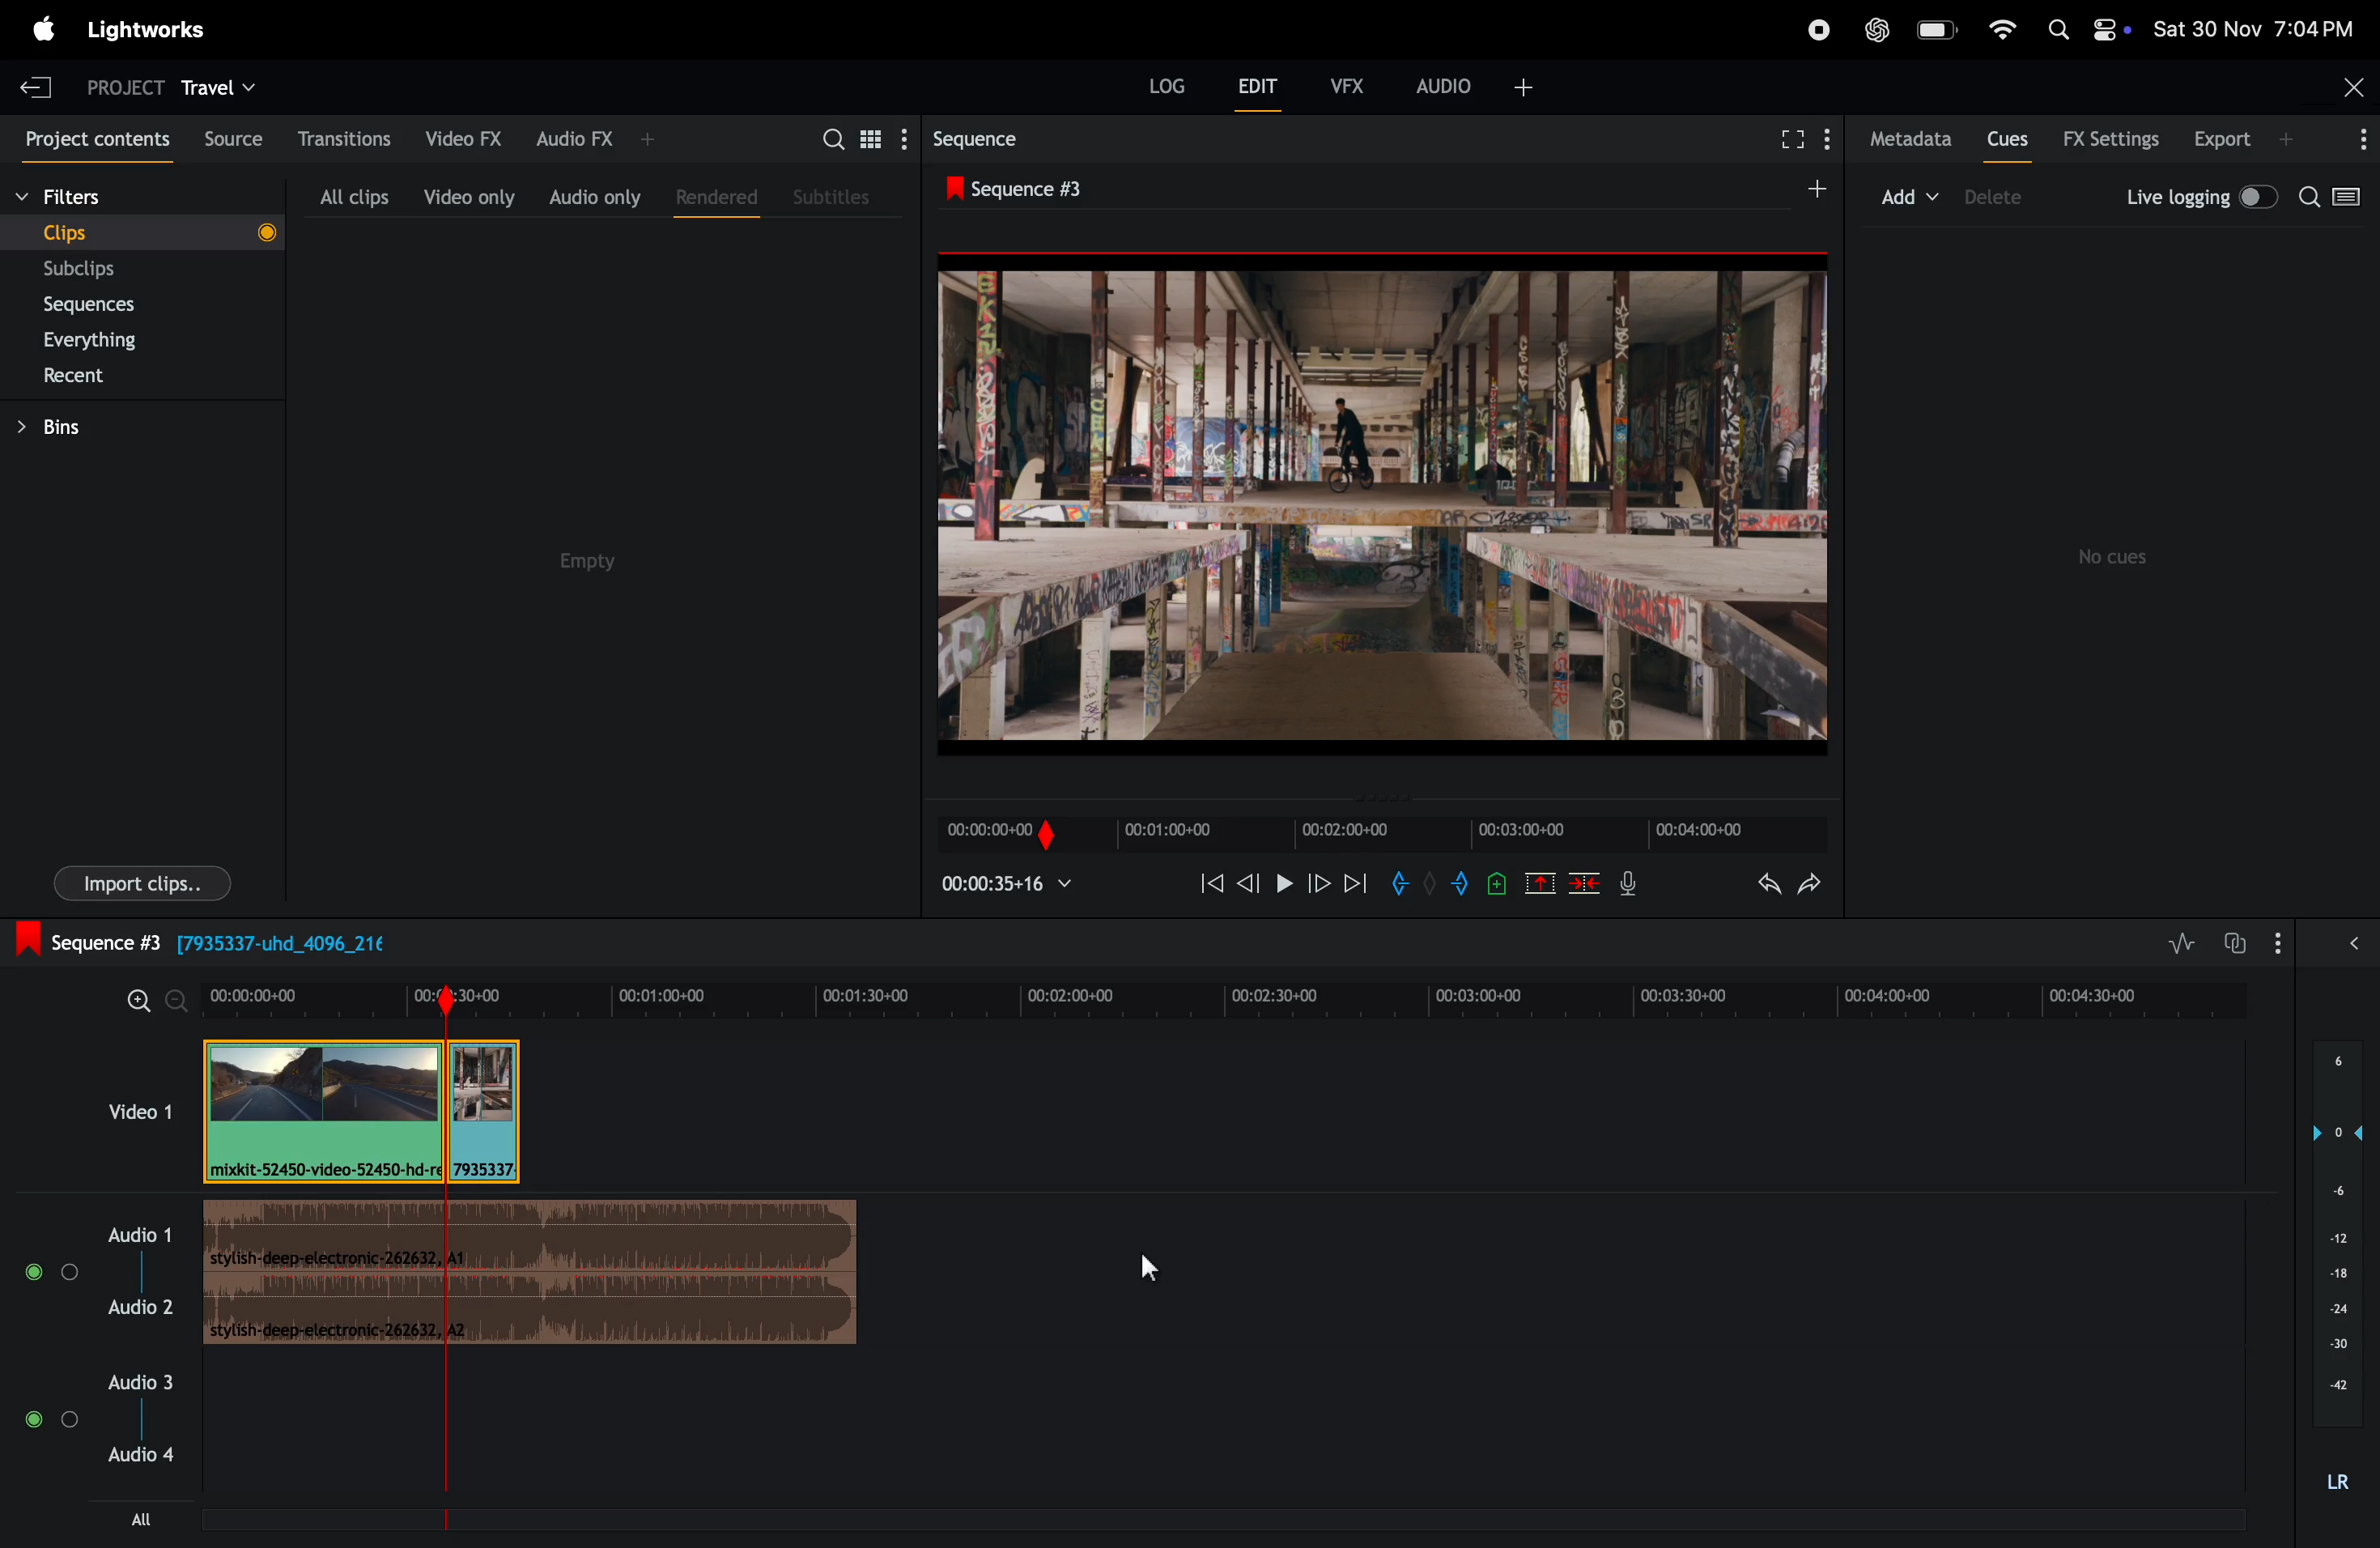  What do you see at coordinates (1356, 883) in the screenshot?
I see `next frame` at bounding box center [1356, 883].